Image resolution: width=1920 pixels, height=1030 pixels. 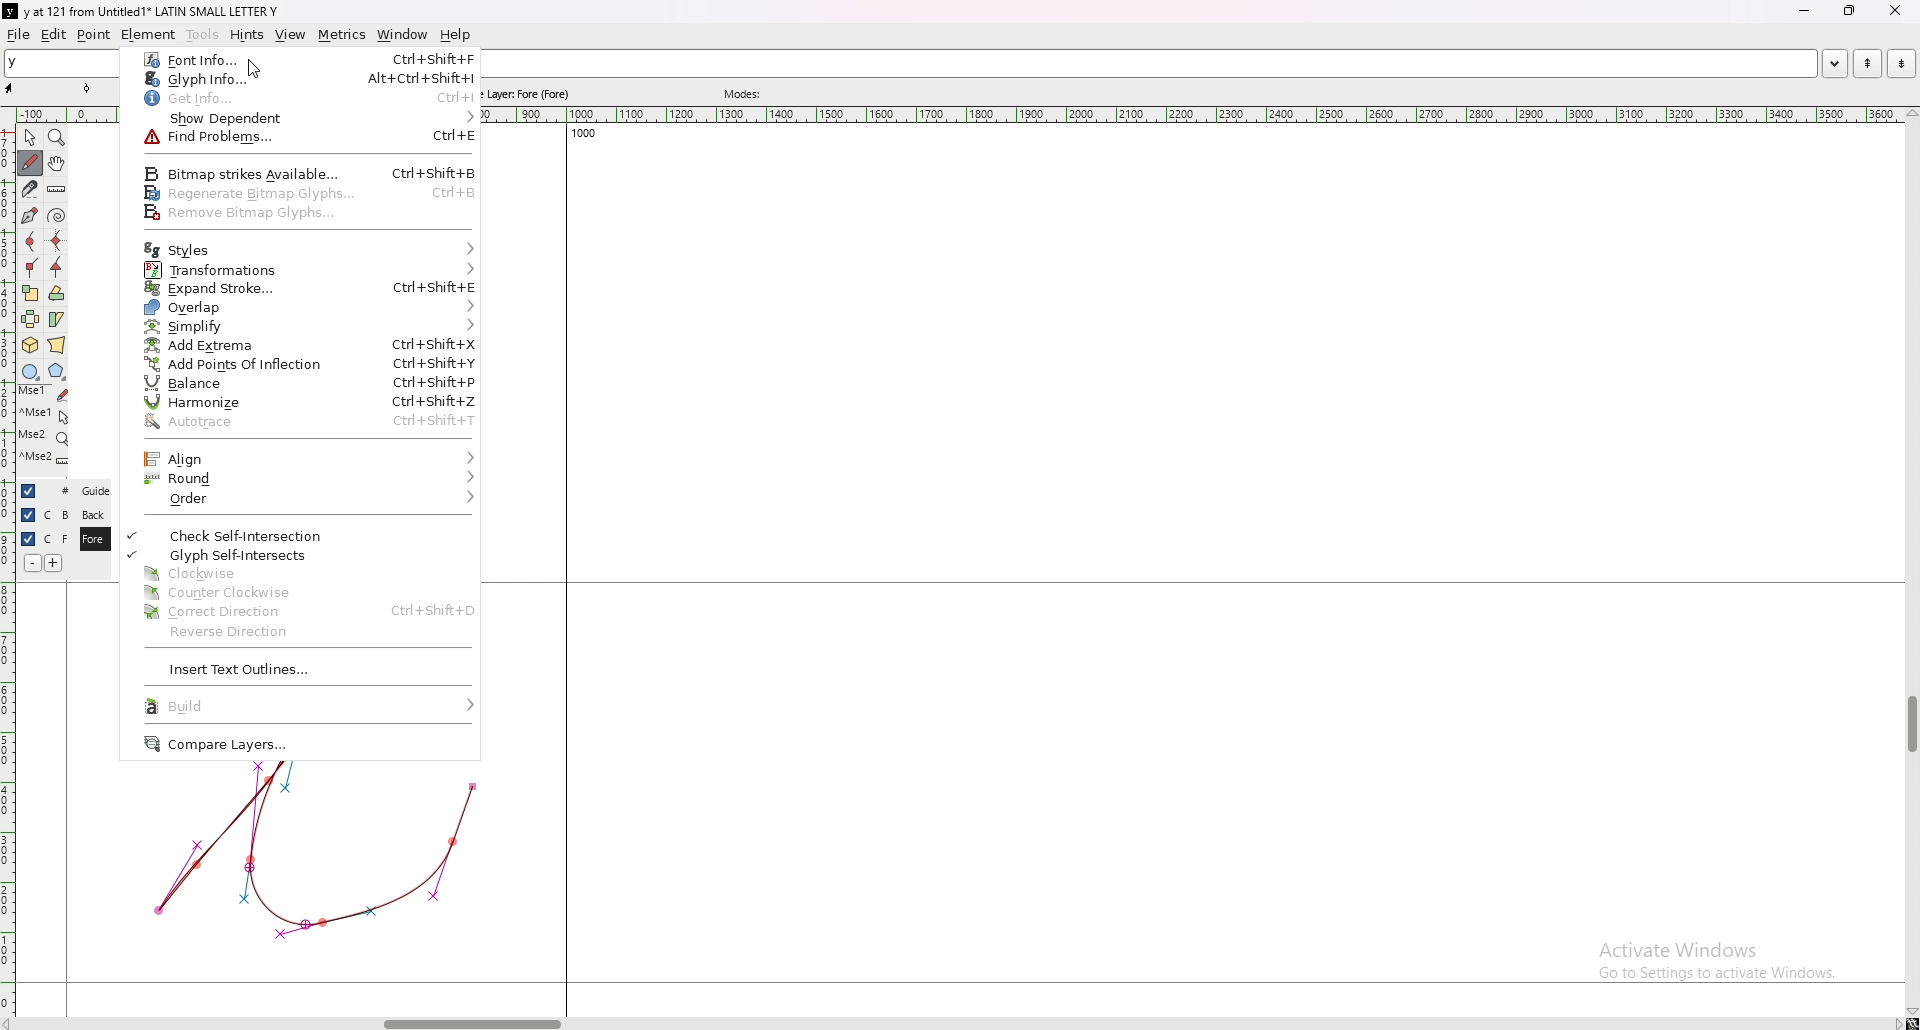 I want to click on flip the selection, so click(x=31, y=319).